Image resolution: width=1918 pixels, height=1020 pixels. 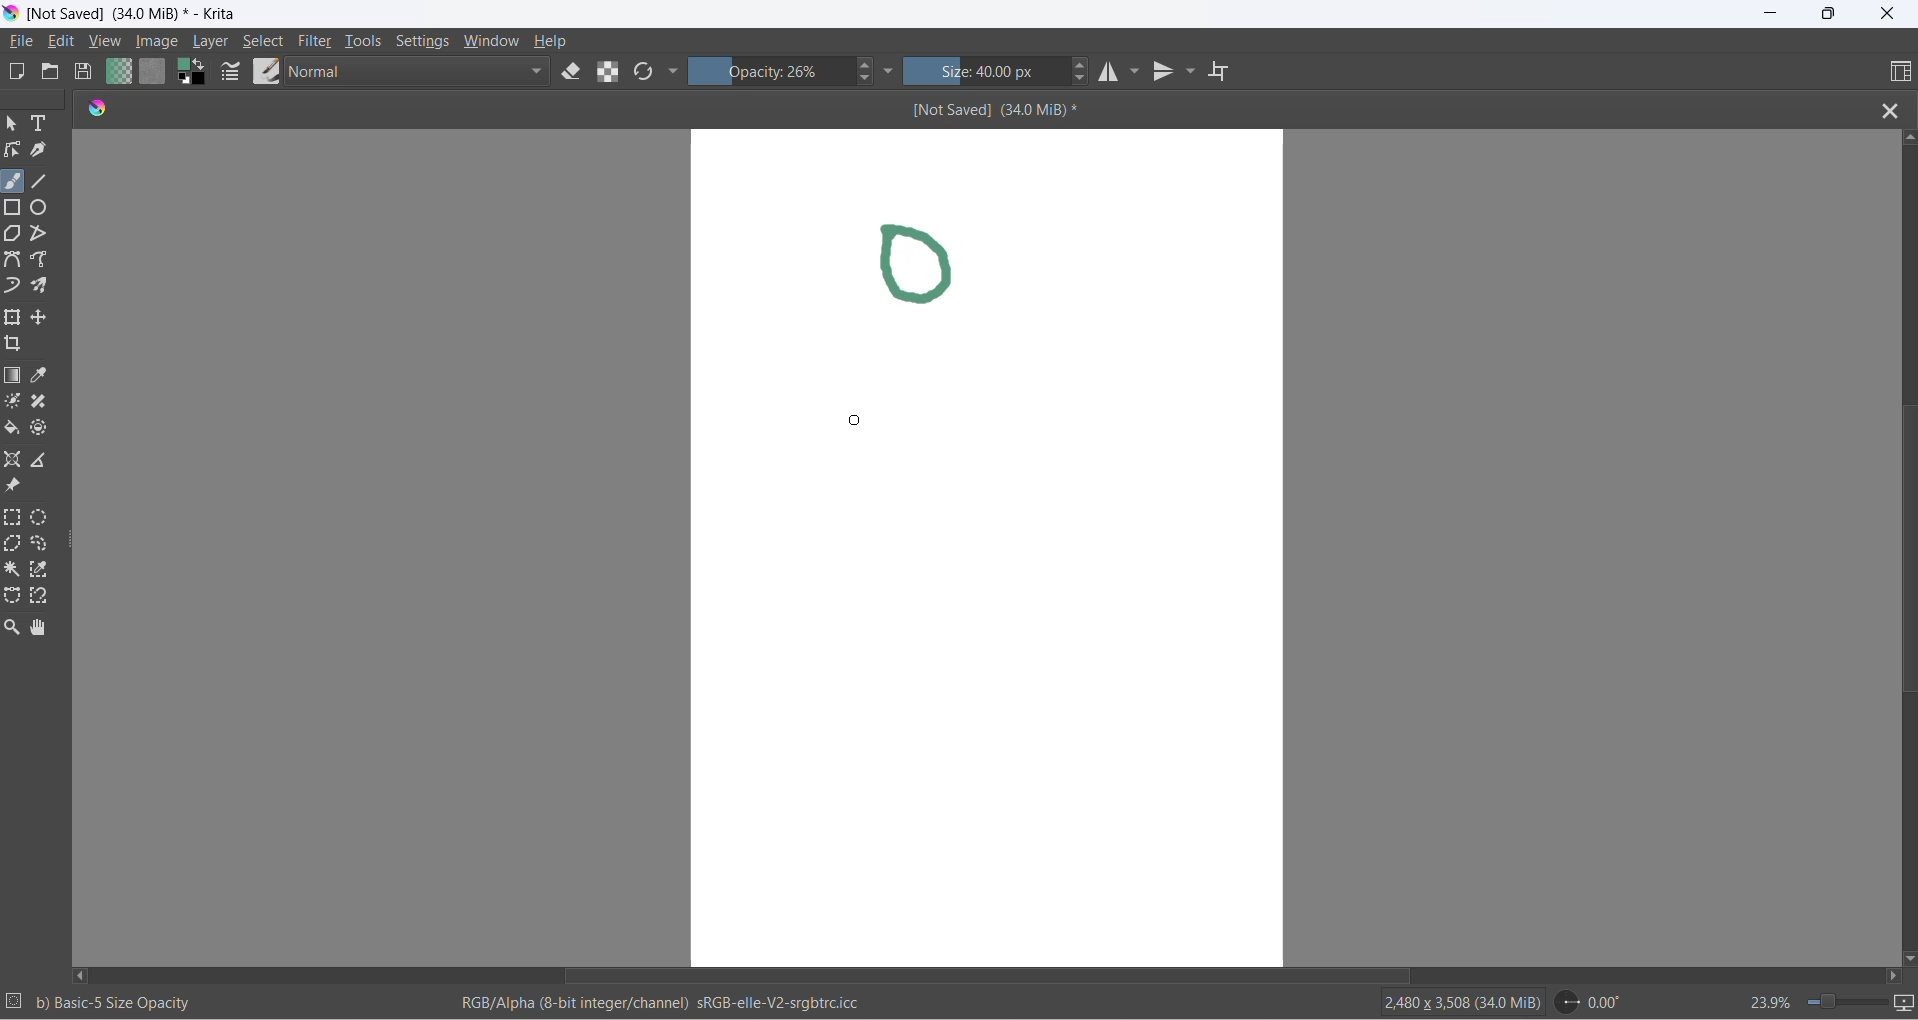 I want to click on blending mode, so click(x=423, y=73).